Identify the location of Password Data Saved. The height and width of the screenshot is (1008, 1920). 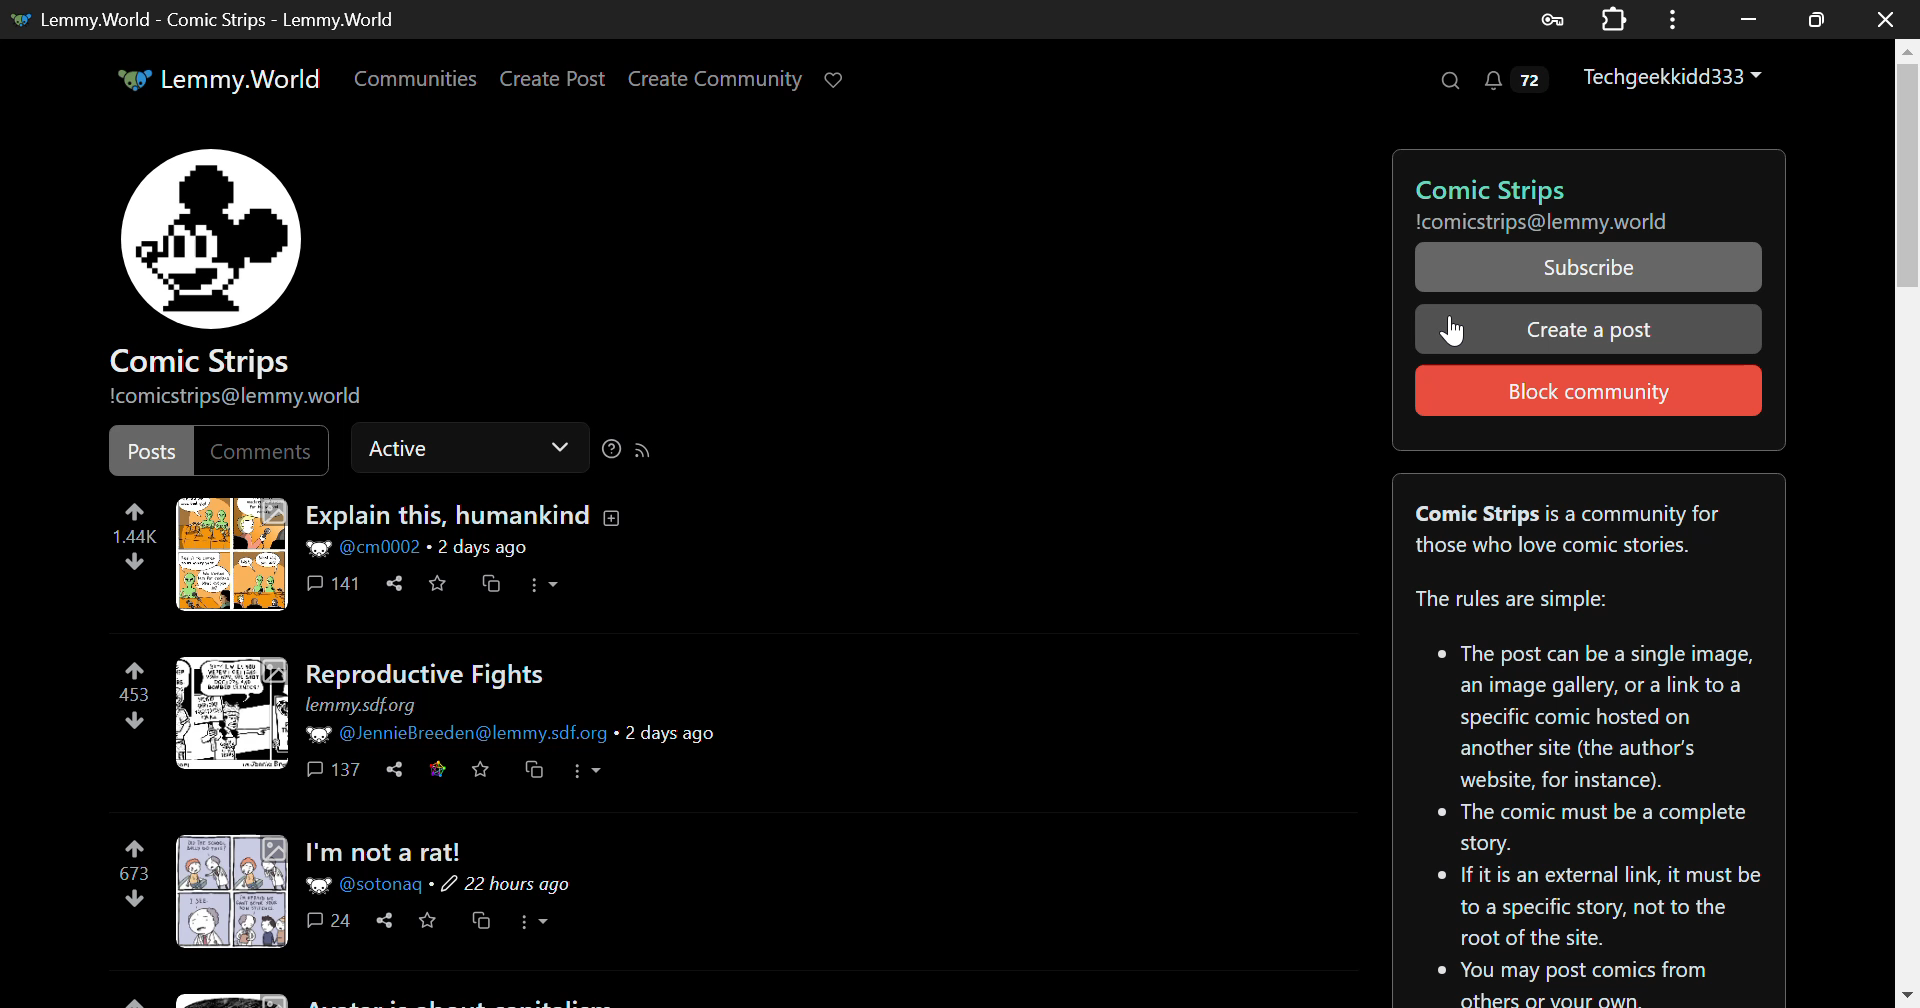
(1554, 18).